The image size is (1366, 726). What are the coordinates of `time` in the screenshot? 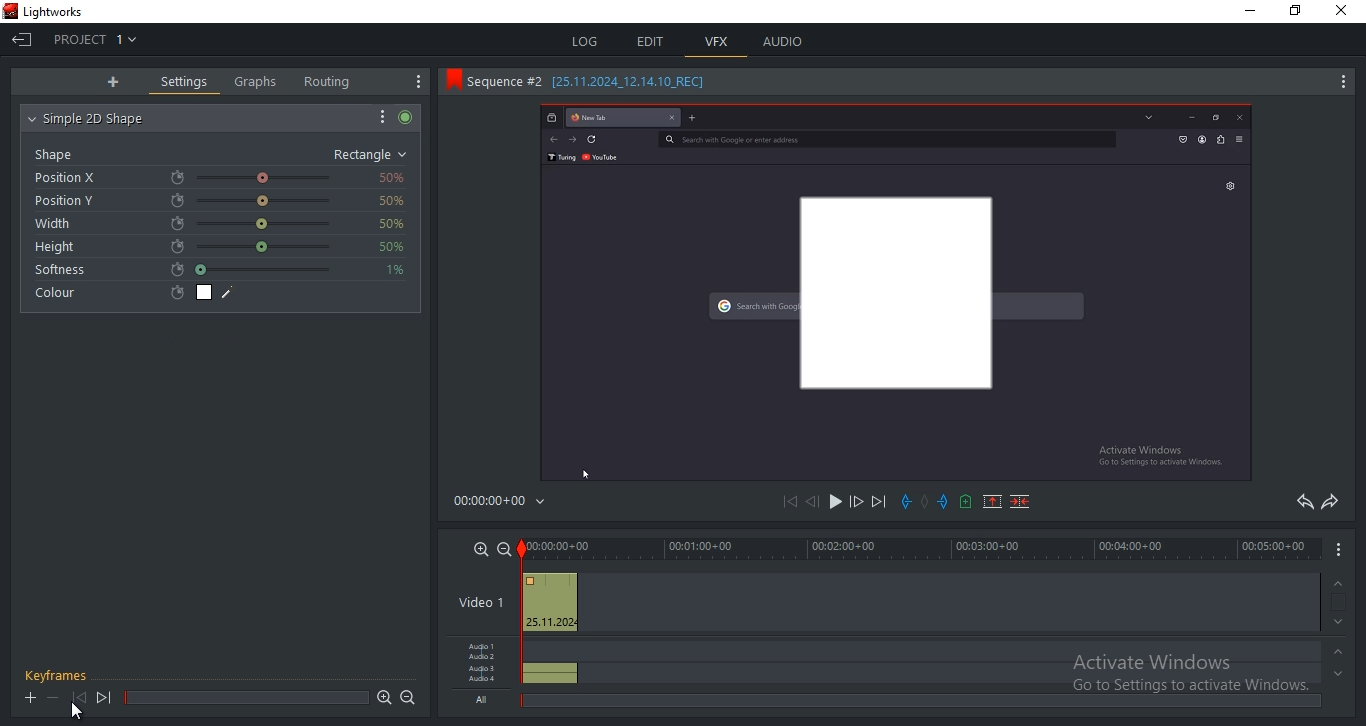 It's located at (504, 505).